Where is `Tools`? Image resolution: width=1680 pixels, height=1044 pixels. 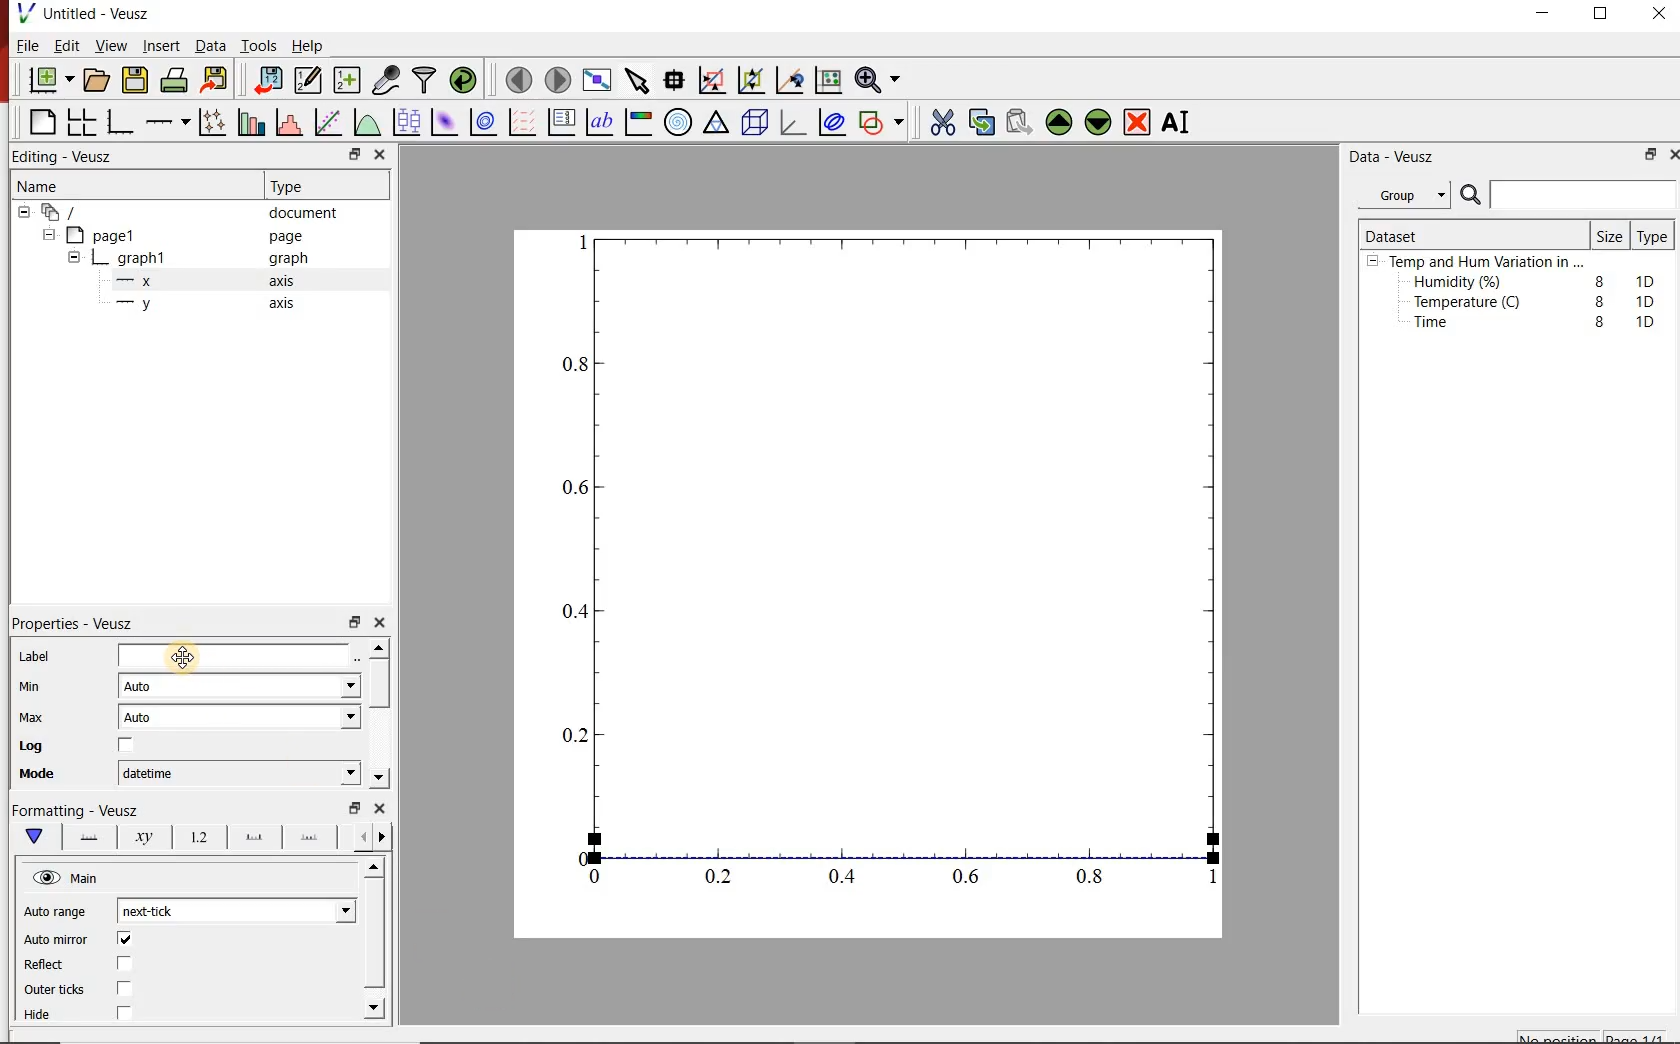
Tools is located at coordinates (257, 46).